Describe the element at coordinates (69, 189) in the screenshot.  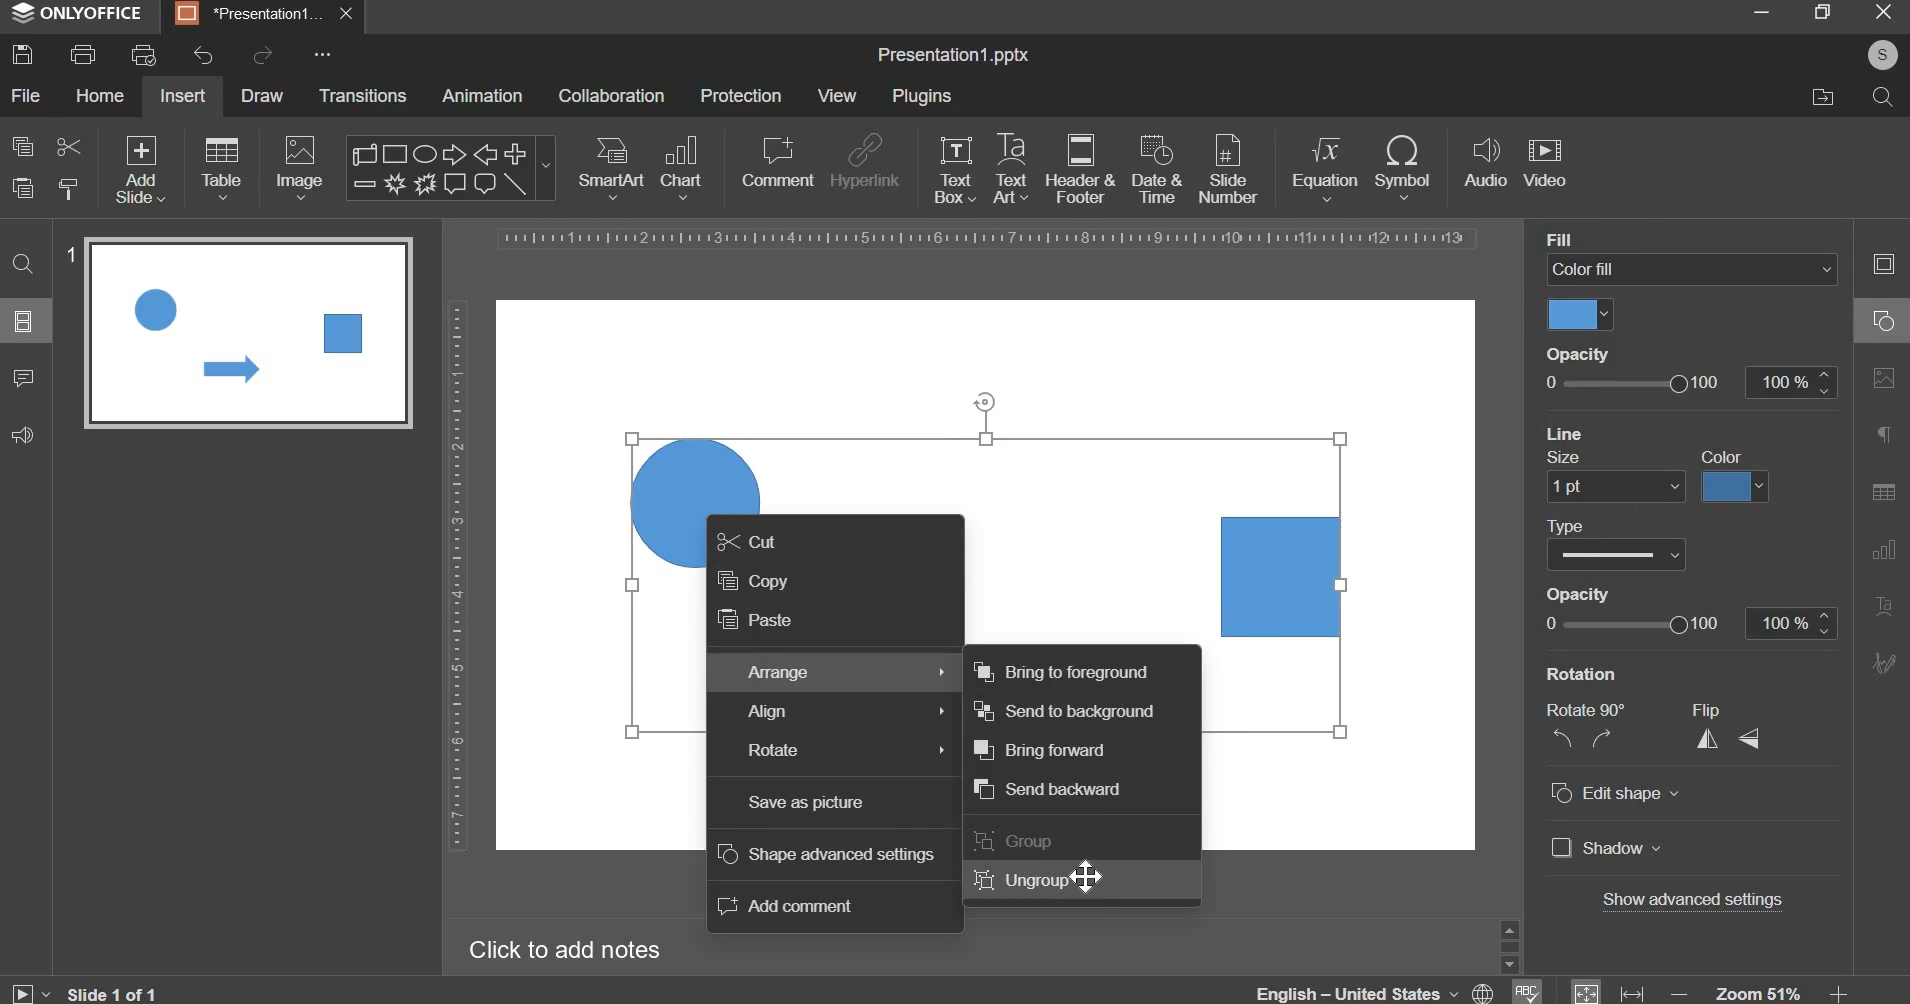
I see `copy style` at that location.